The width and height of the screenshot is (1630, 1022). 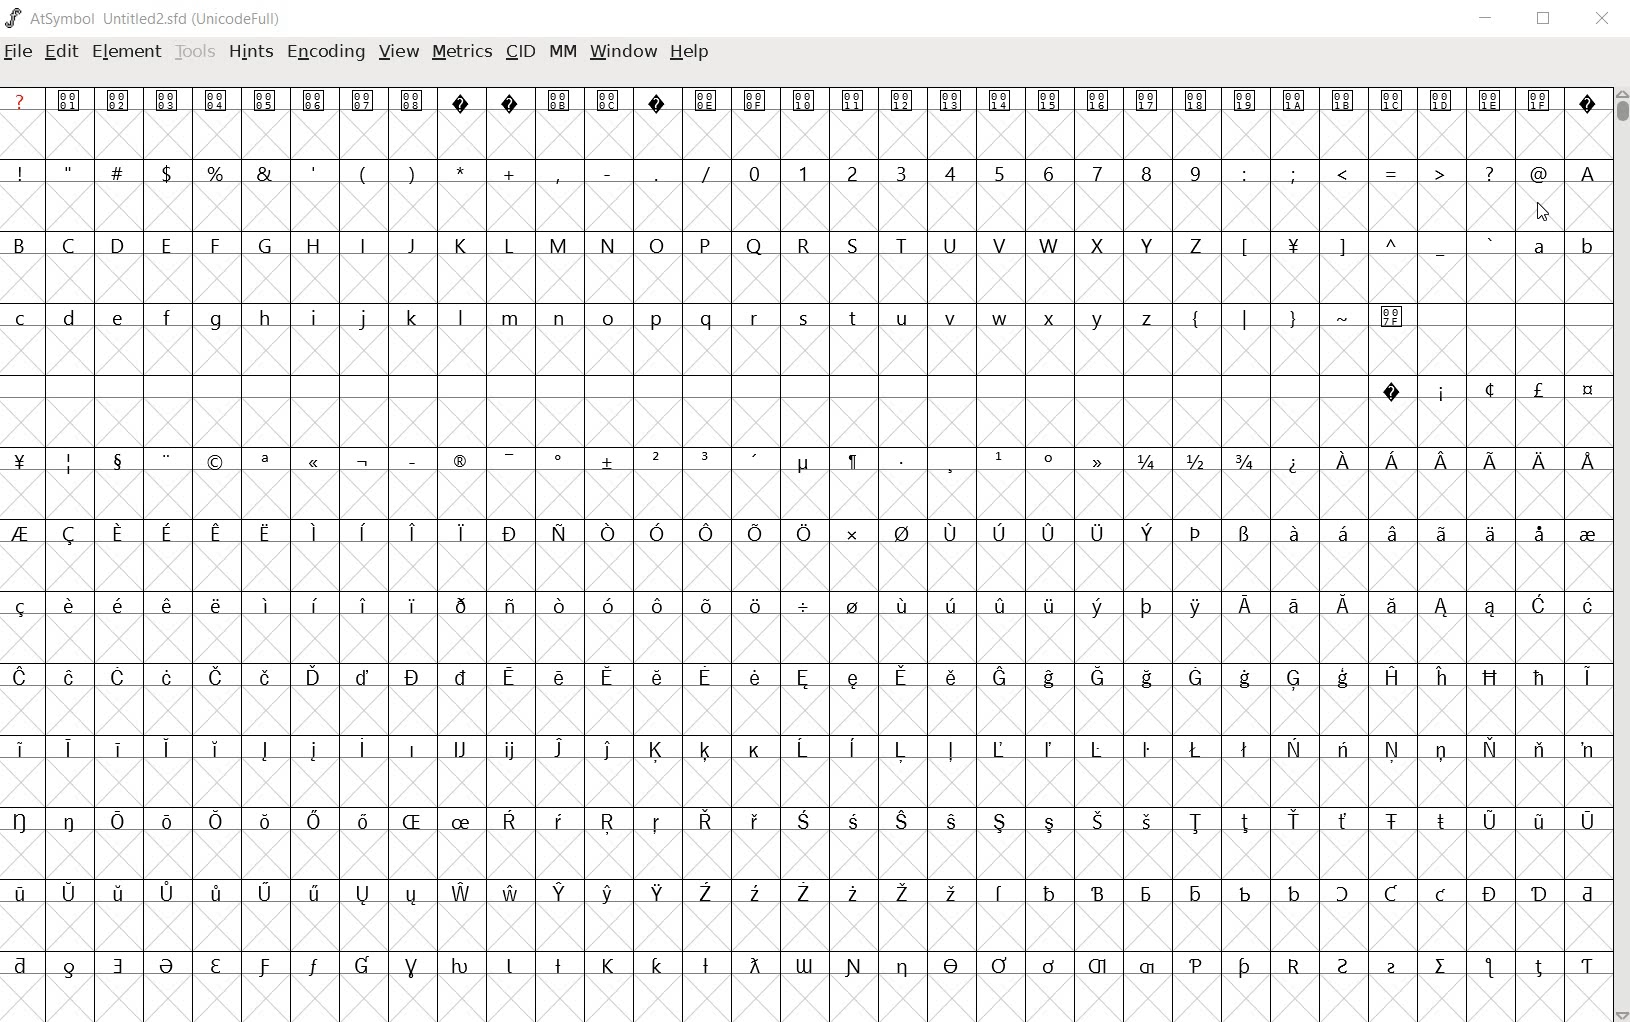 I want to click on HINTS, so click(x=249, y=53).